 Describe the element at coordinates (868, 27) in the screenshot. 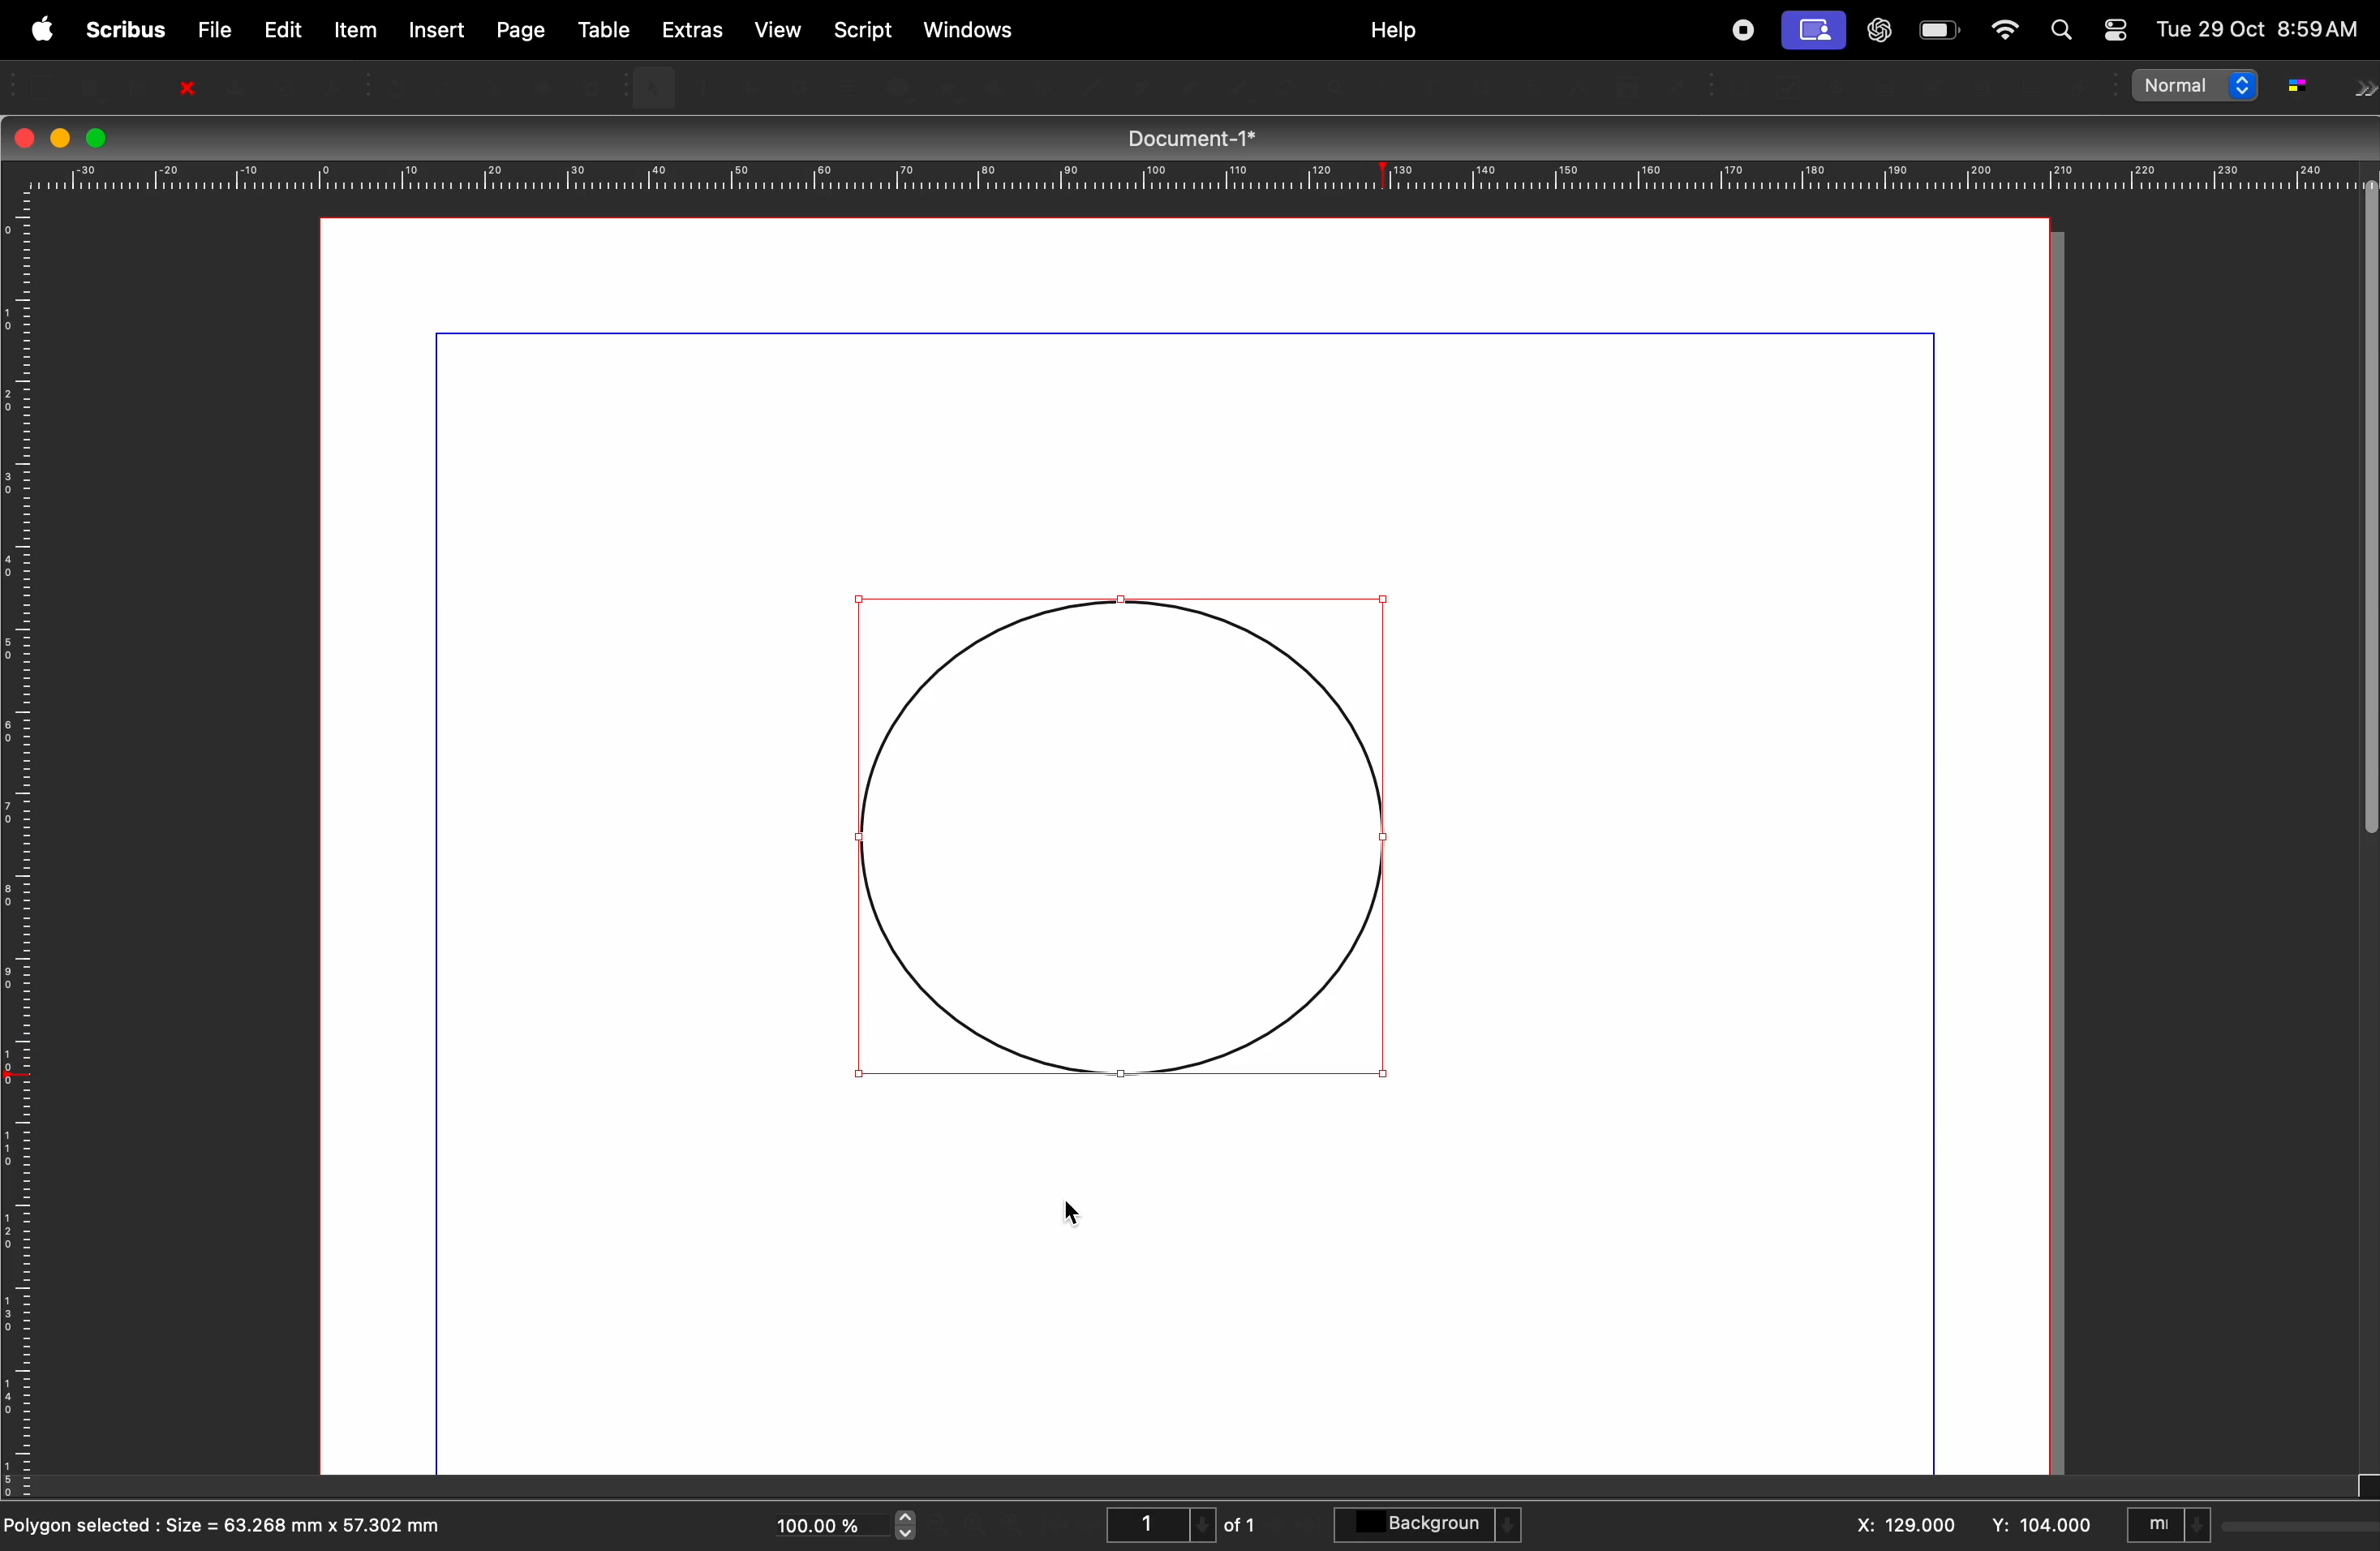

I see `script` at that location.